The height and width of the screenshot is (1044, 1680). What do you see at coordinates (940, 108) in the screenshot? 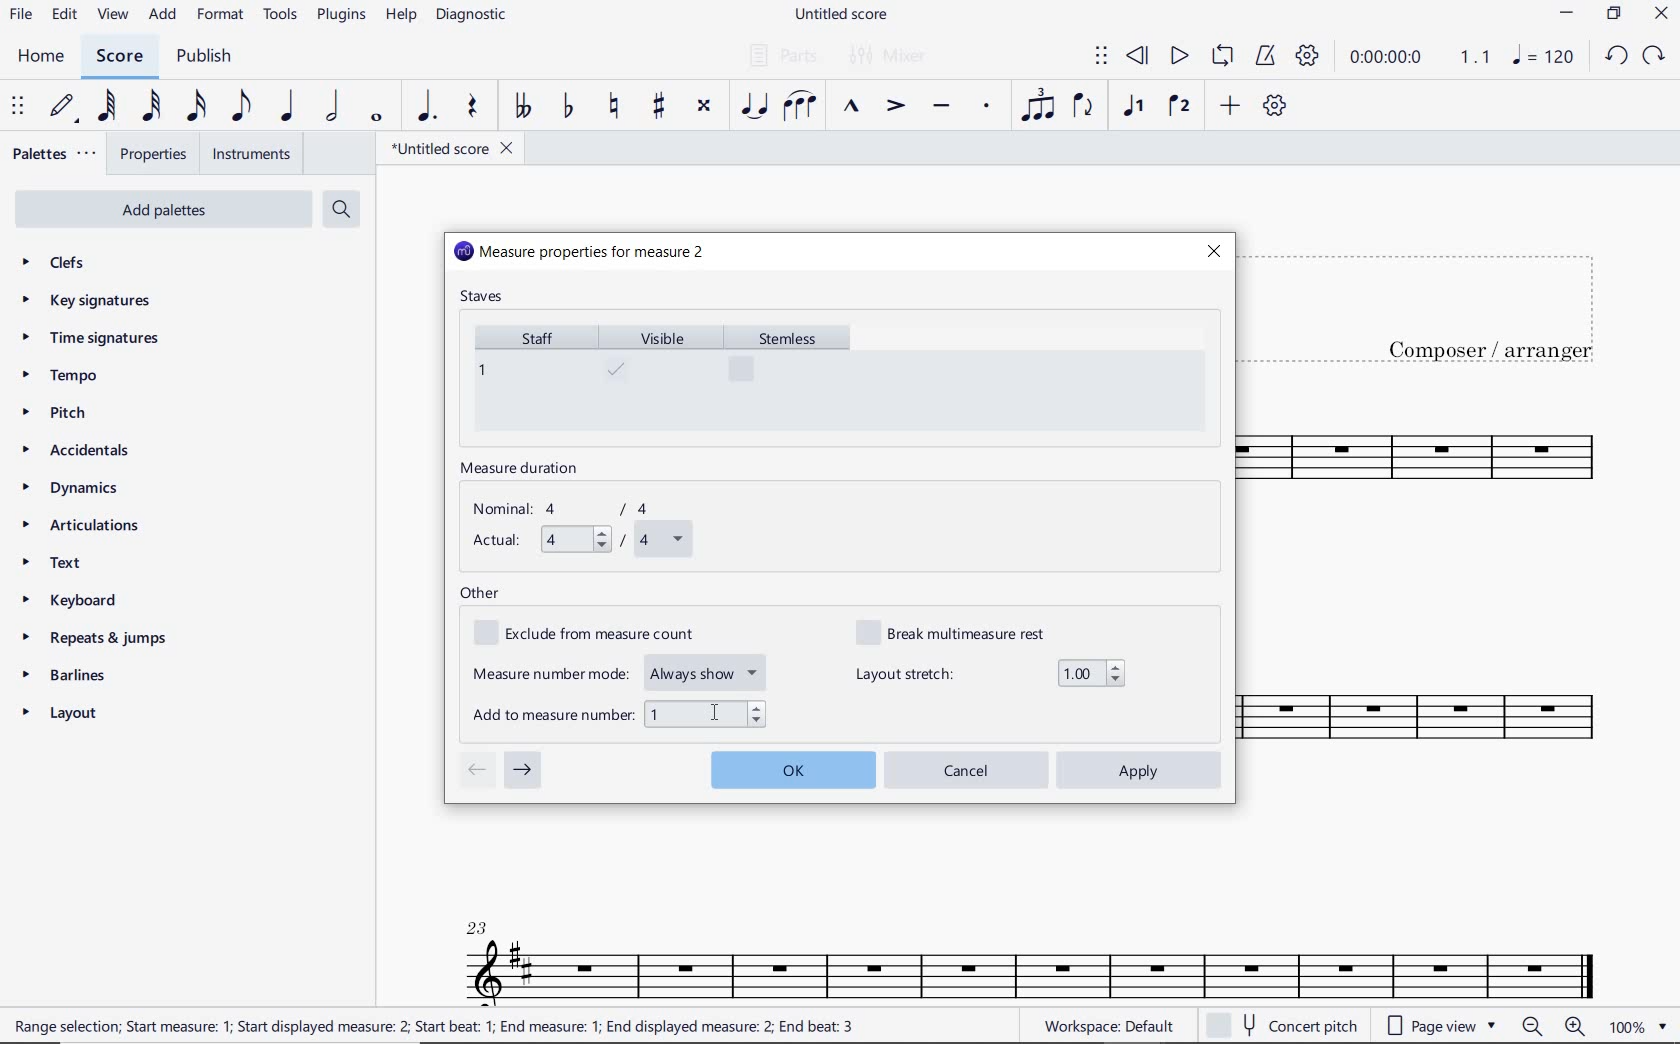
I see `TENUTO` at bounding box center [940, 108].